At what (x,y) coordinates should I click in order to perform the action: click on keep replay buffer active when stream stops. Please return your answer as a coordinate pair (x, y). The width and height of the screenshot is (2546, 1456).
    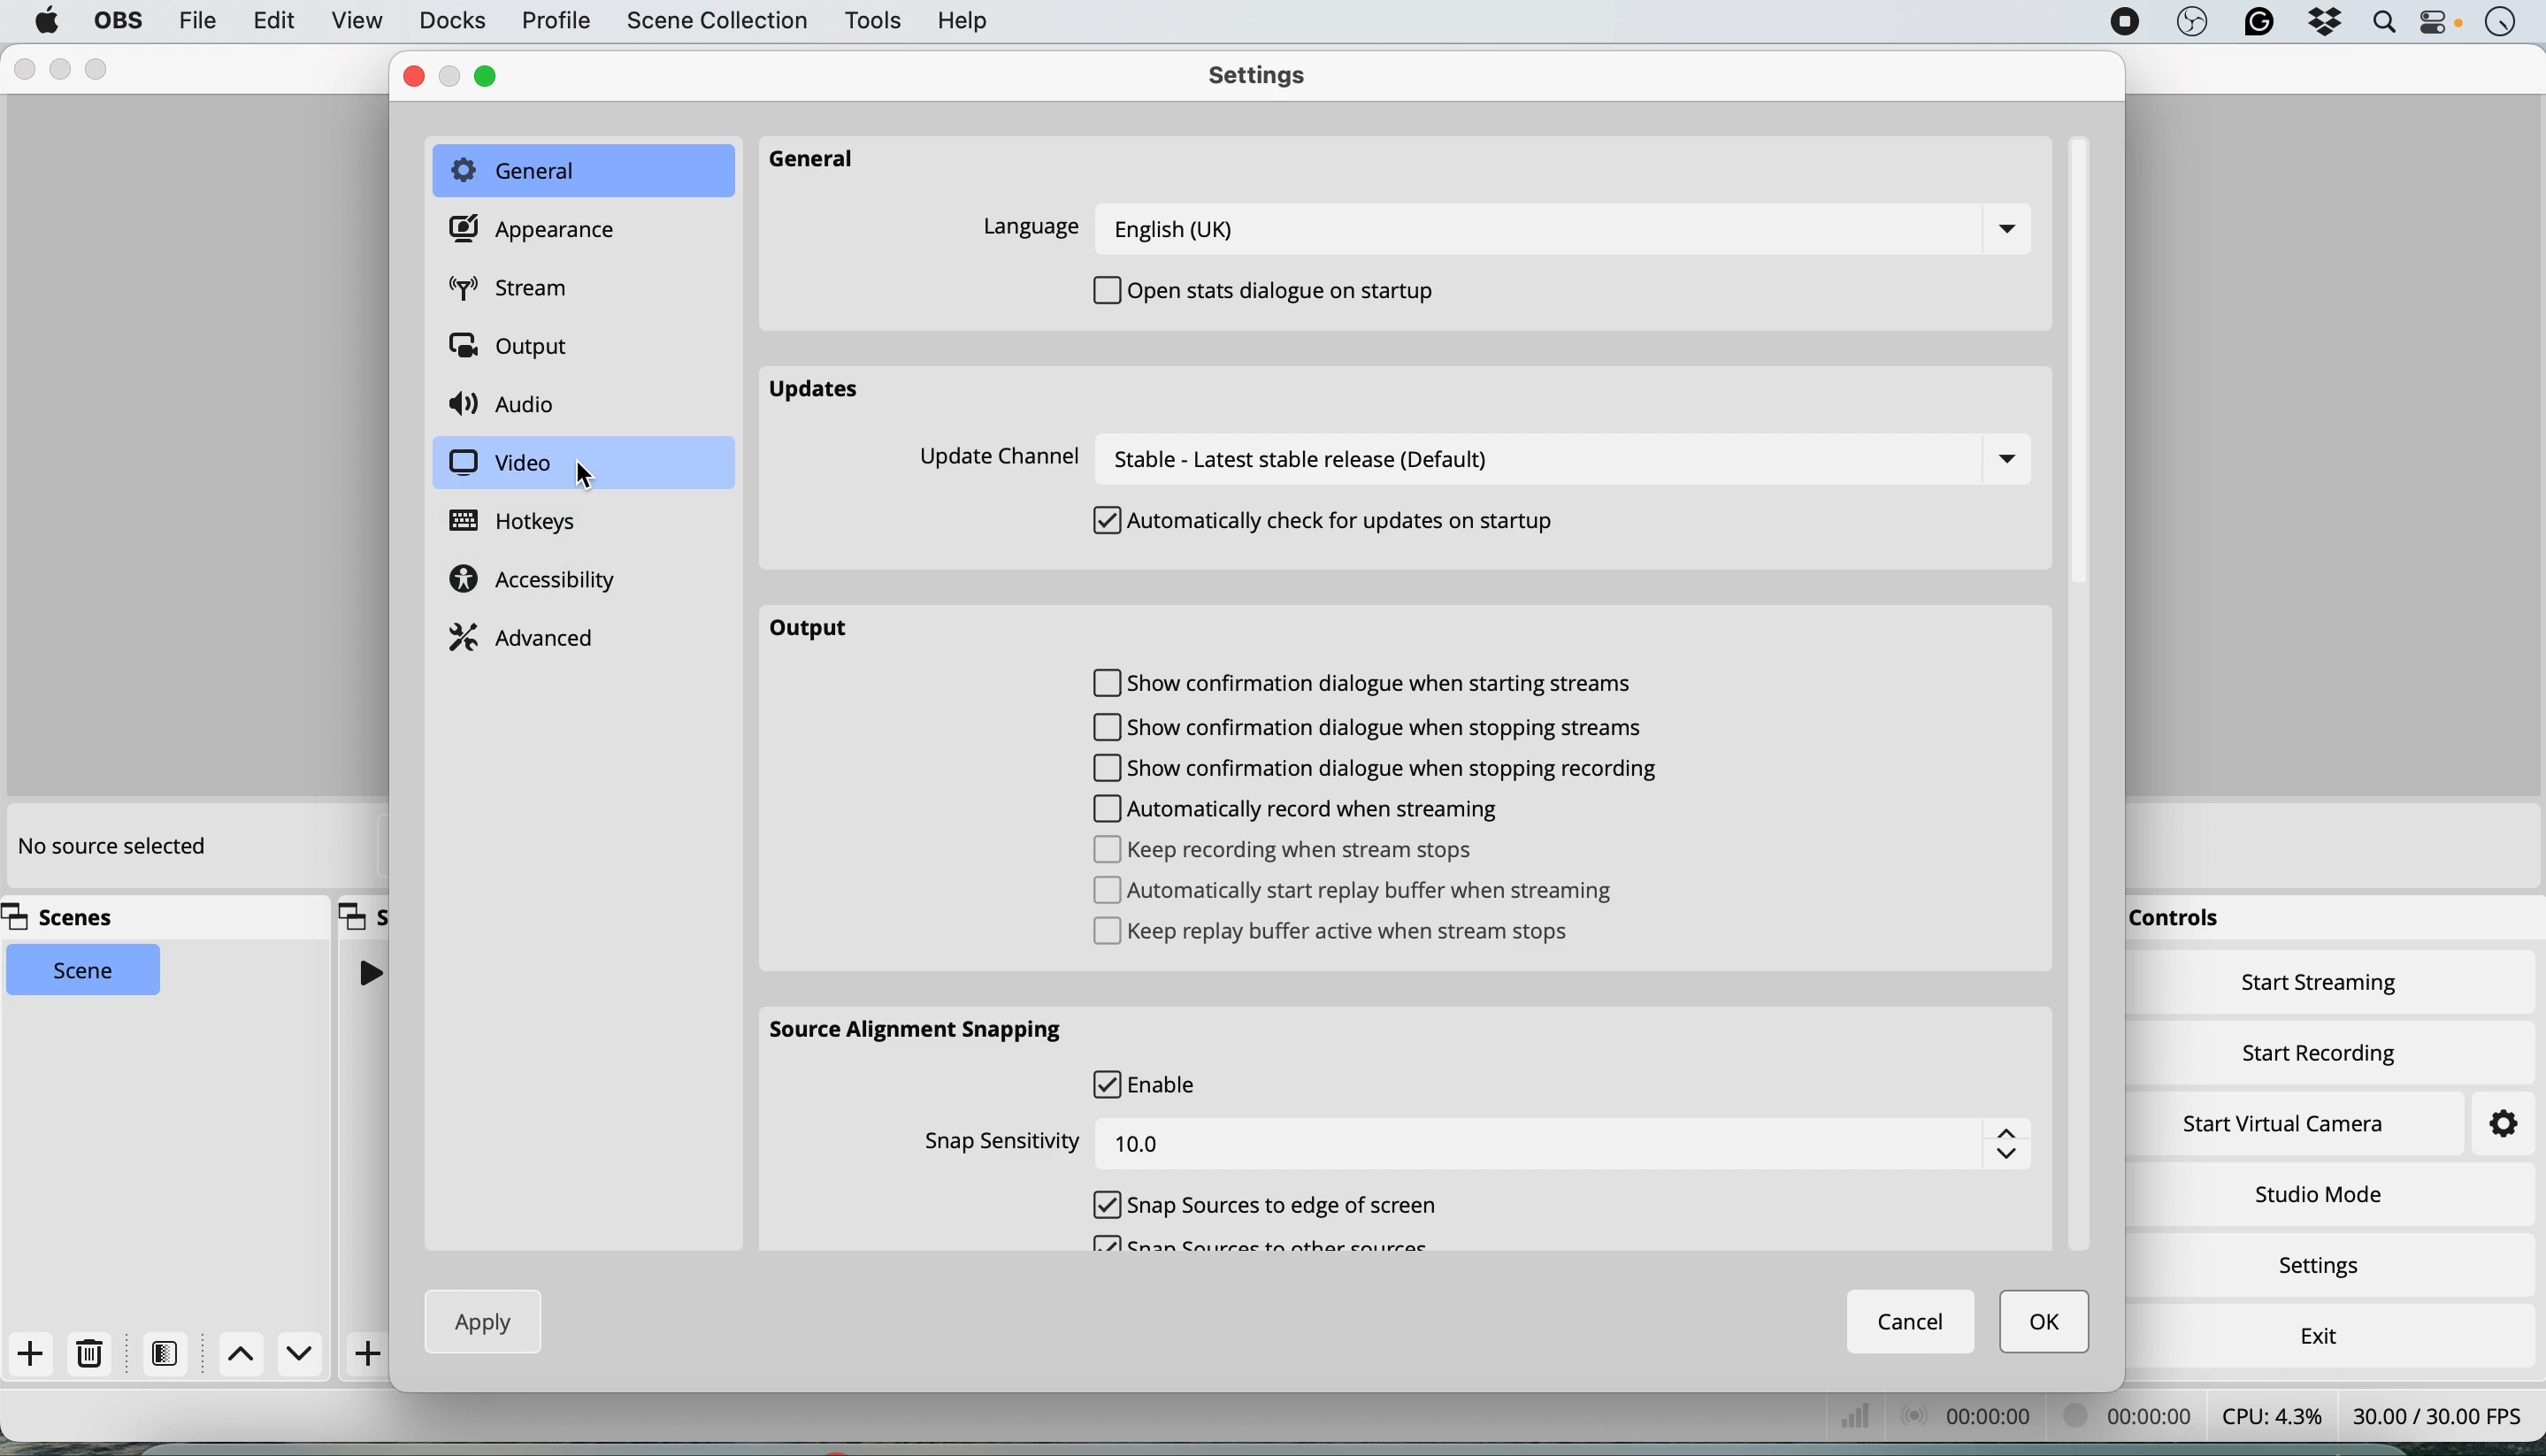
    Looking at the image, I should click on (1342, 936).